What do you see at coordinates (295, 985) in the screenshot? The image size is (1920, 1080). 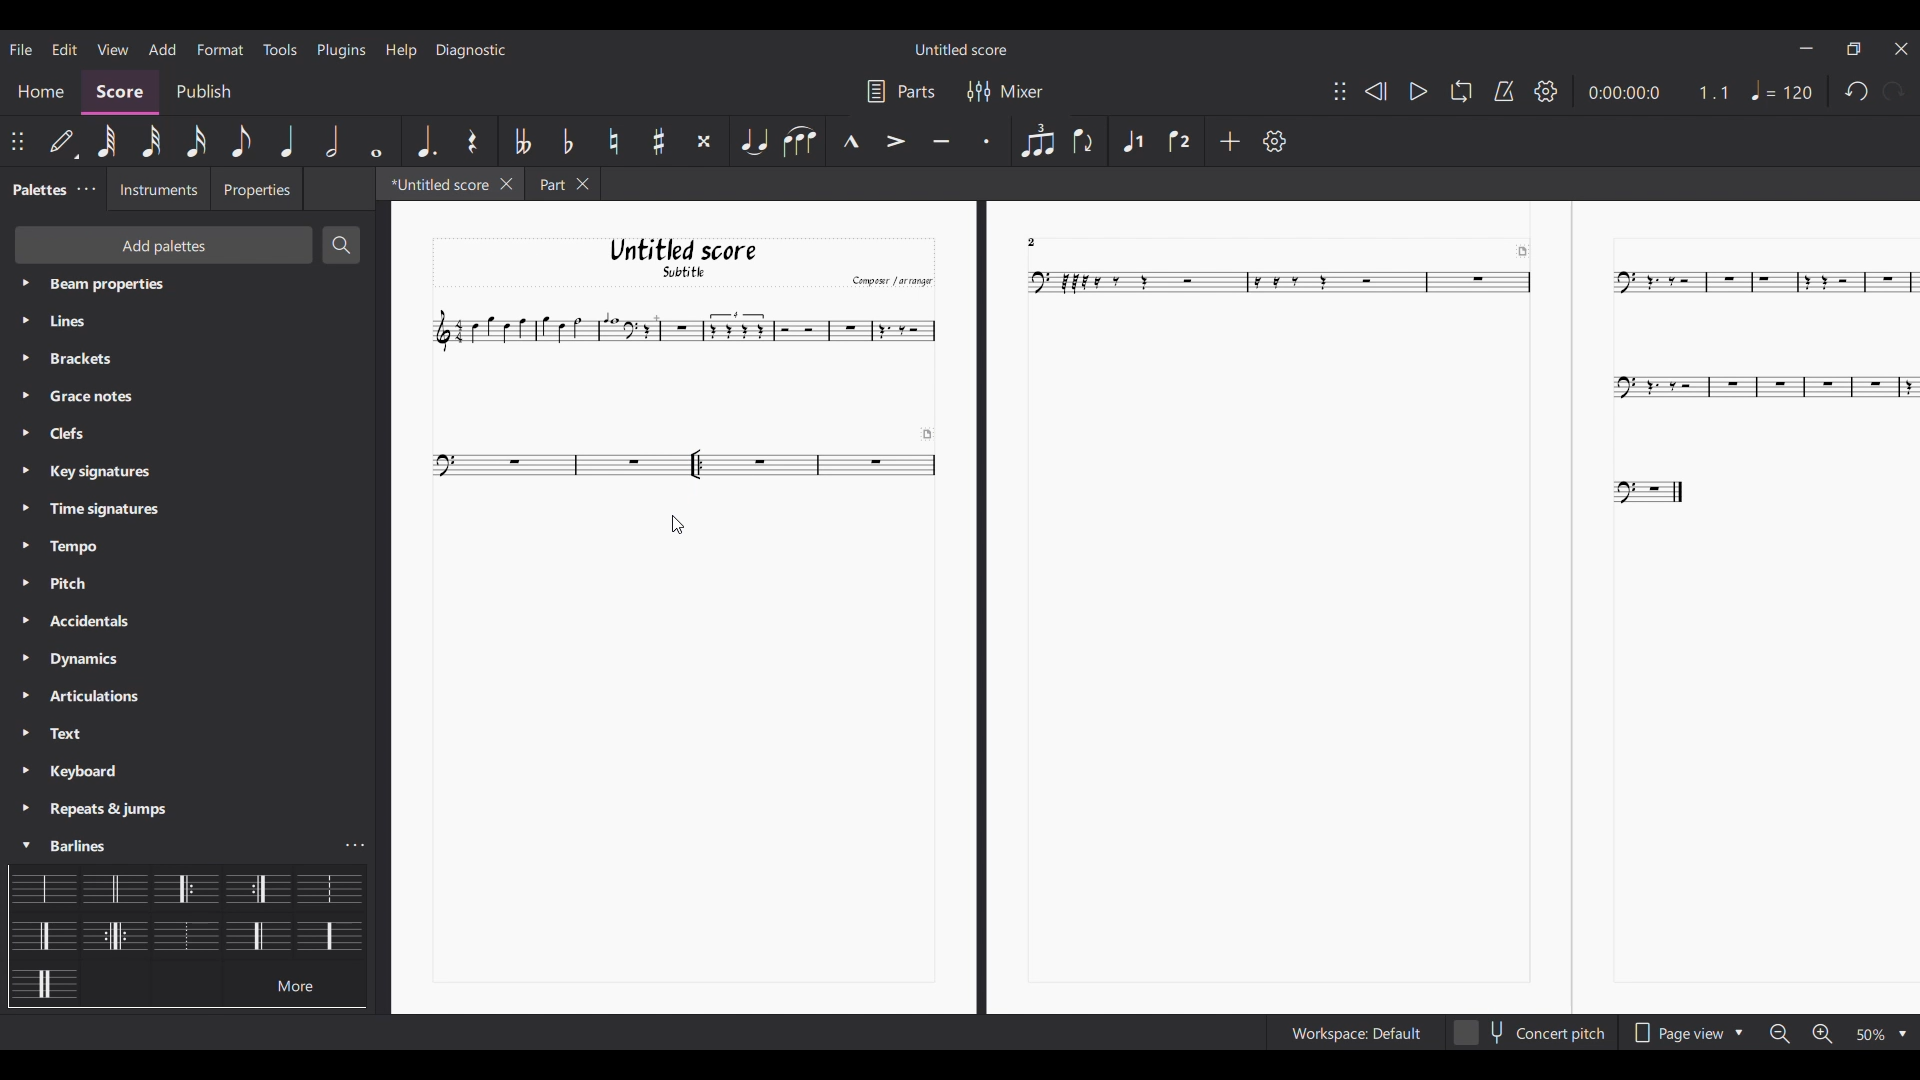 I see `more` at bounding box center [295, 985].